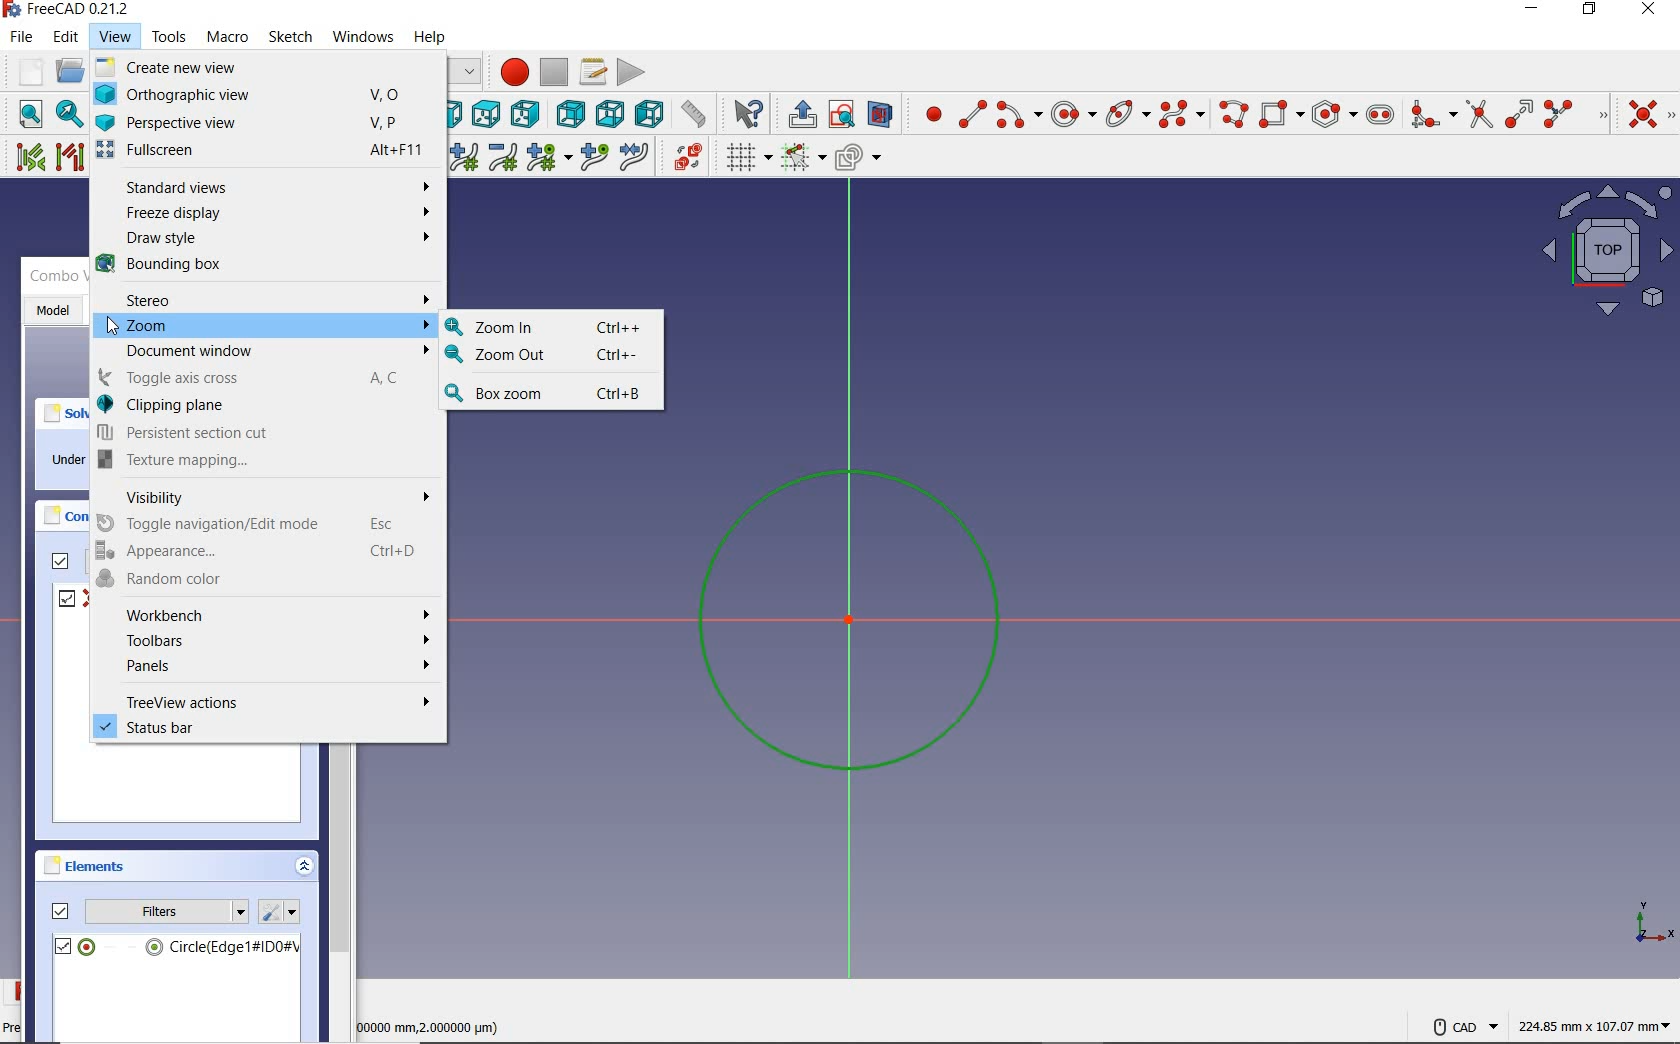 Image resolution: width=1680 pixels, height=1044 pixels. What do you see at coordinates (1598, 251) in the screenshot?
I see `map` at bounding box center [1598, 251].